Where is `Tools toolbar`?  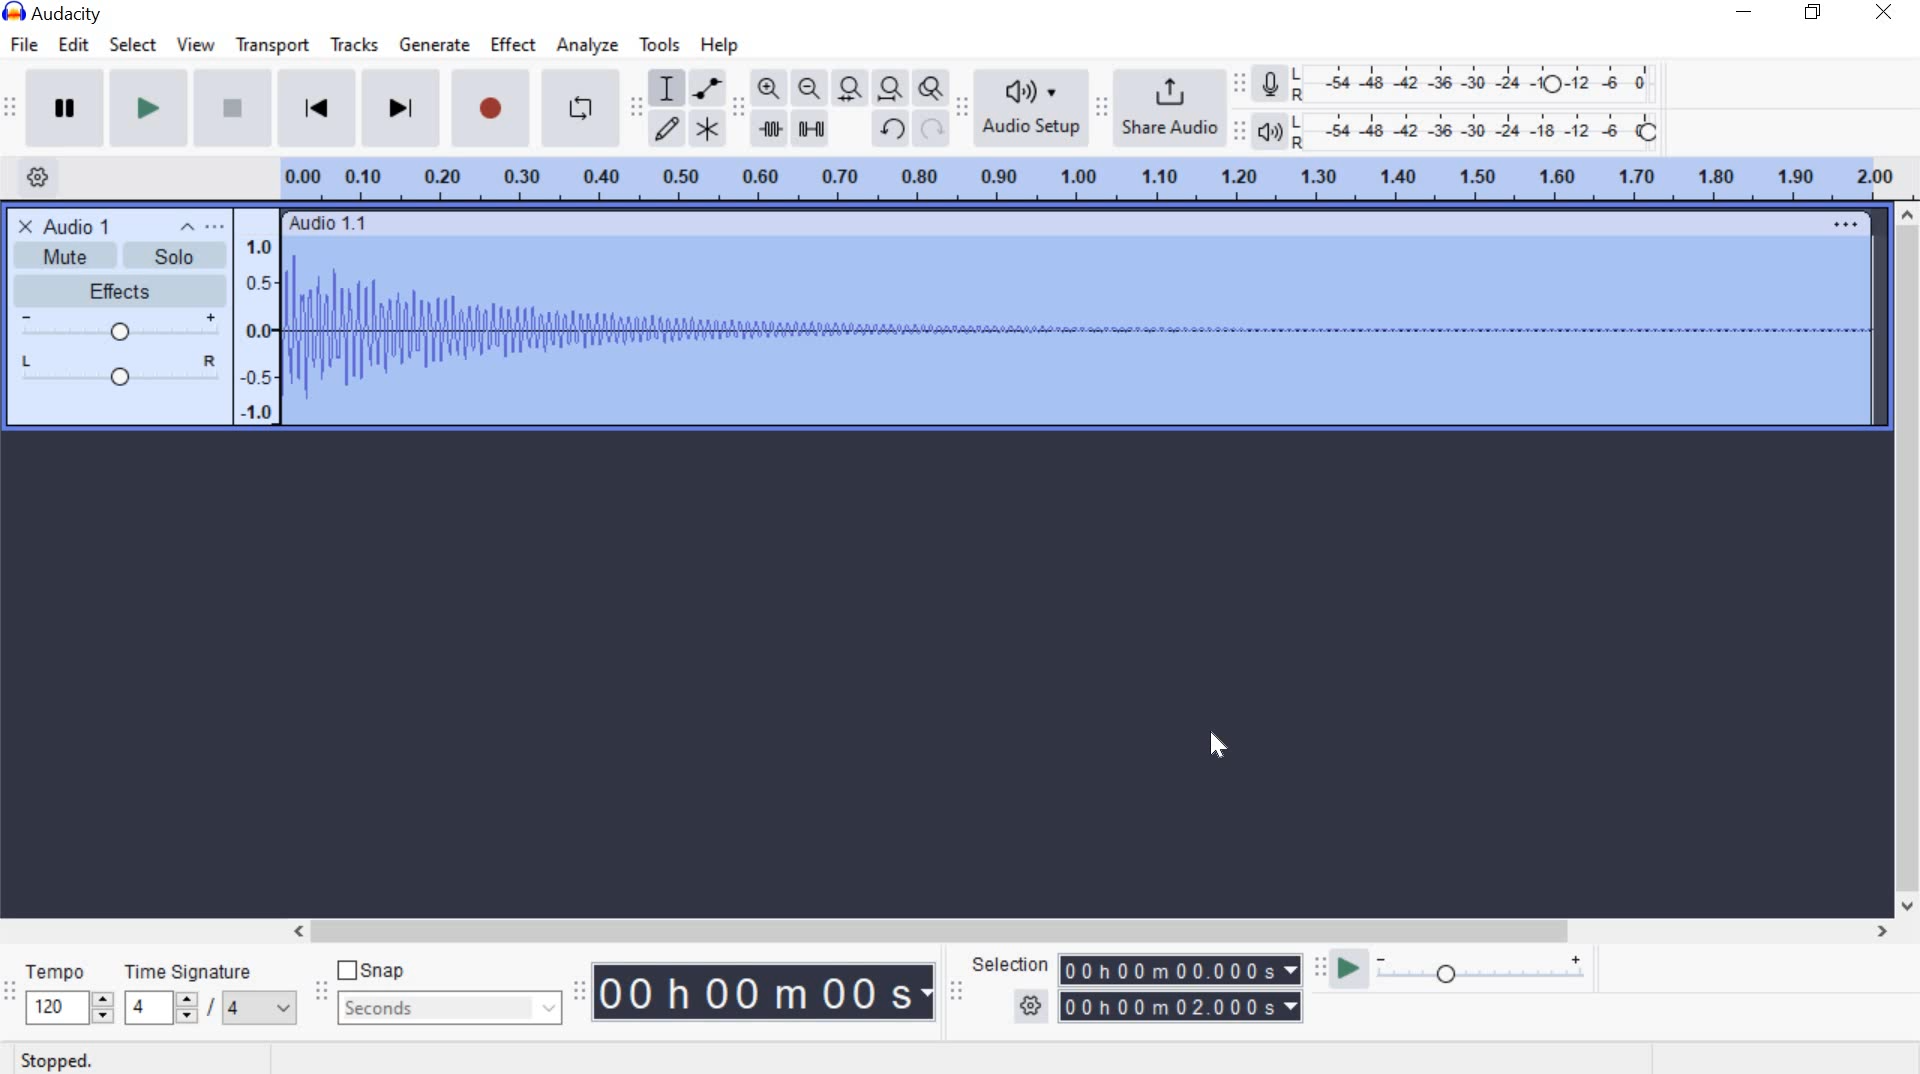 Tools toolbar is located at coordinates (636, 106).